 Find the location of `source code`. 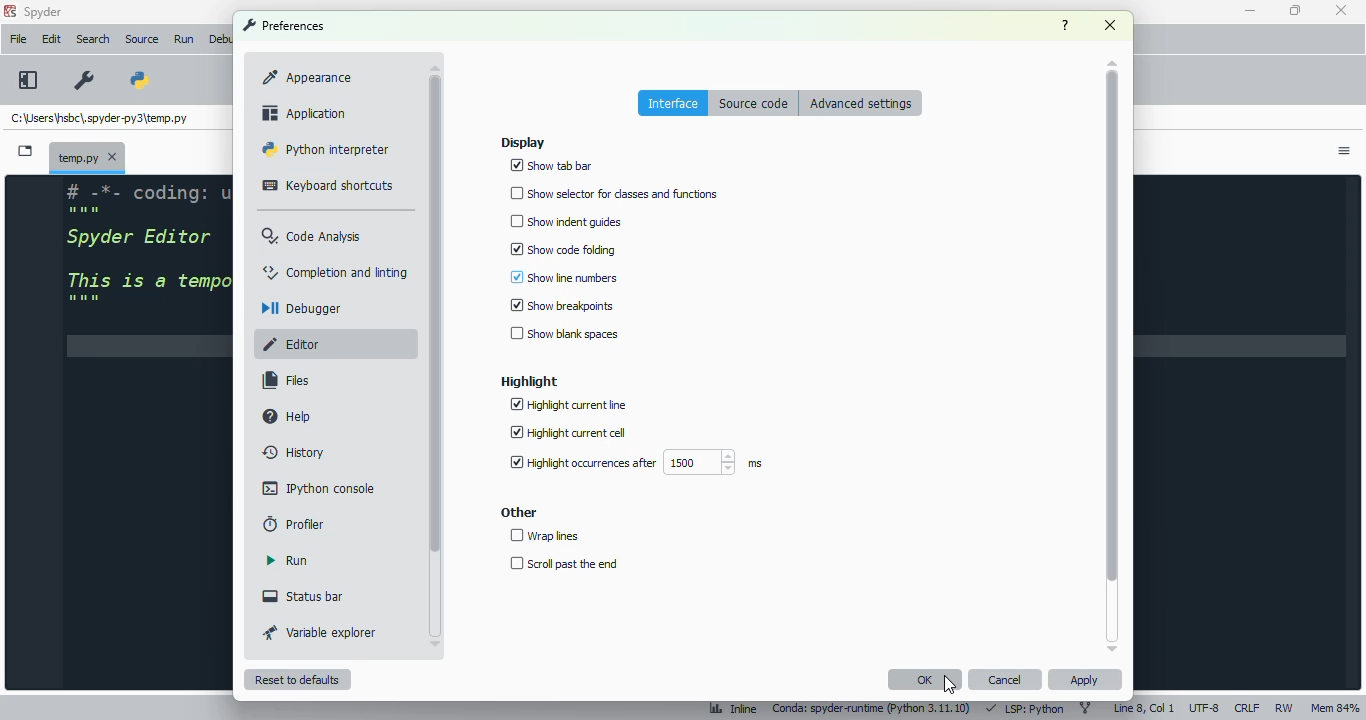

source code is located at coordinates (756, 104).